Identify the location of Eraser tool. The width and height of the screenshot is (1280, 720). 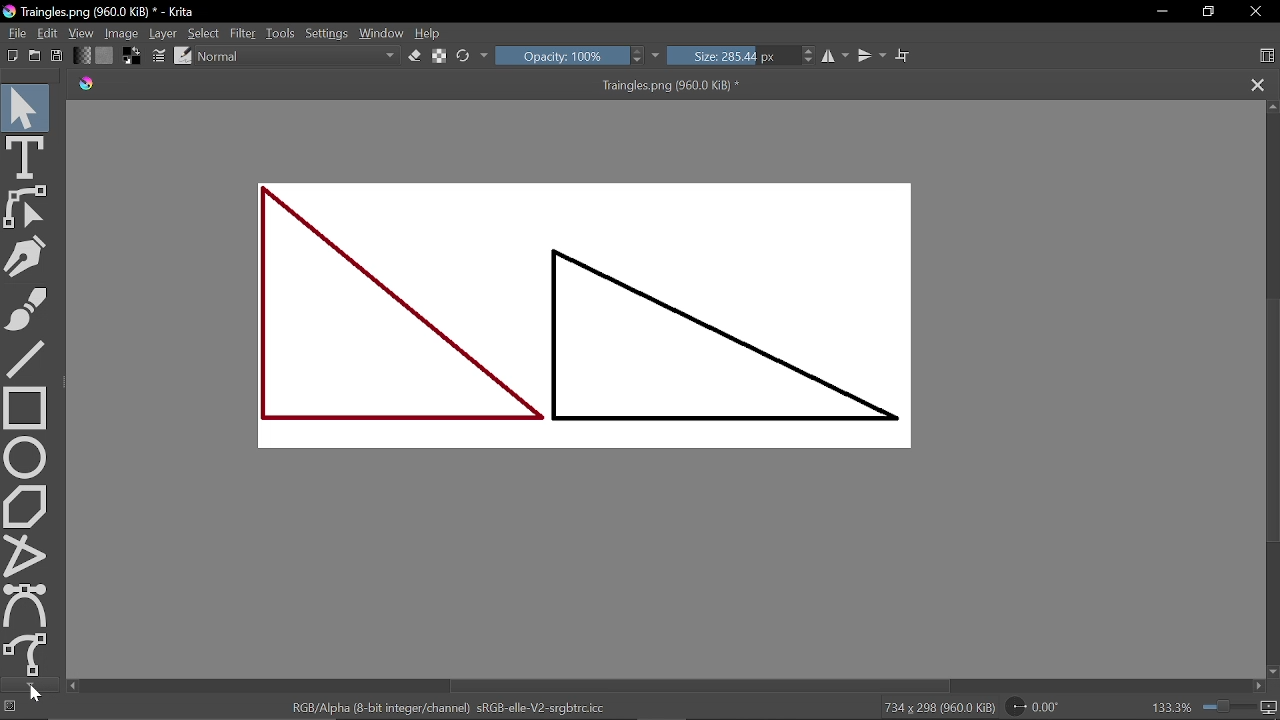
(416, 55).